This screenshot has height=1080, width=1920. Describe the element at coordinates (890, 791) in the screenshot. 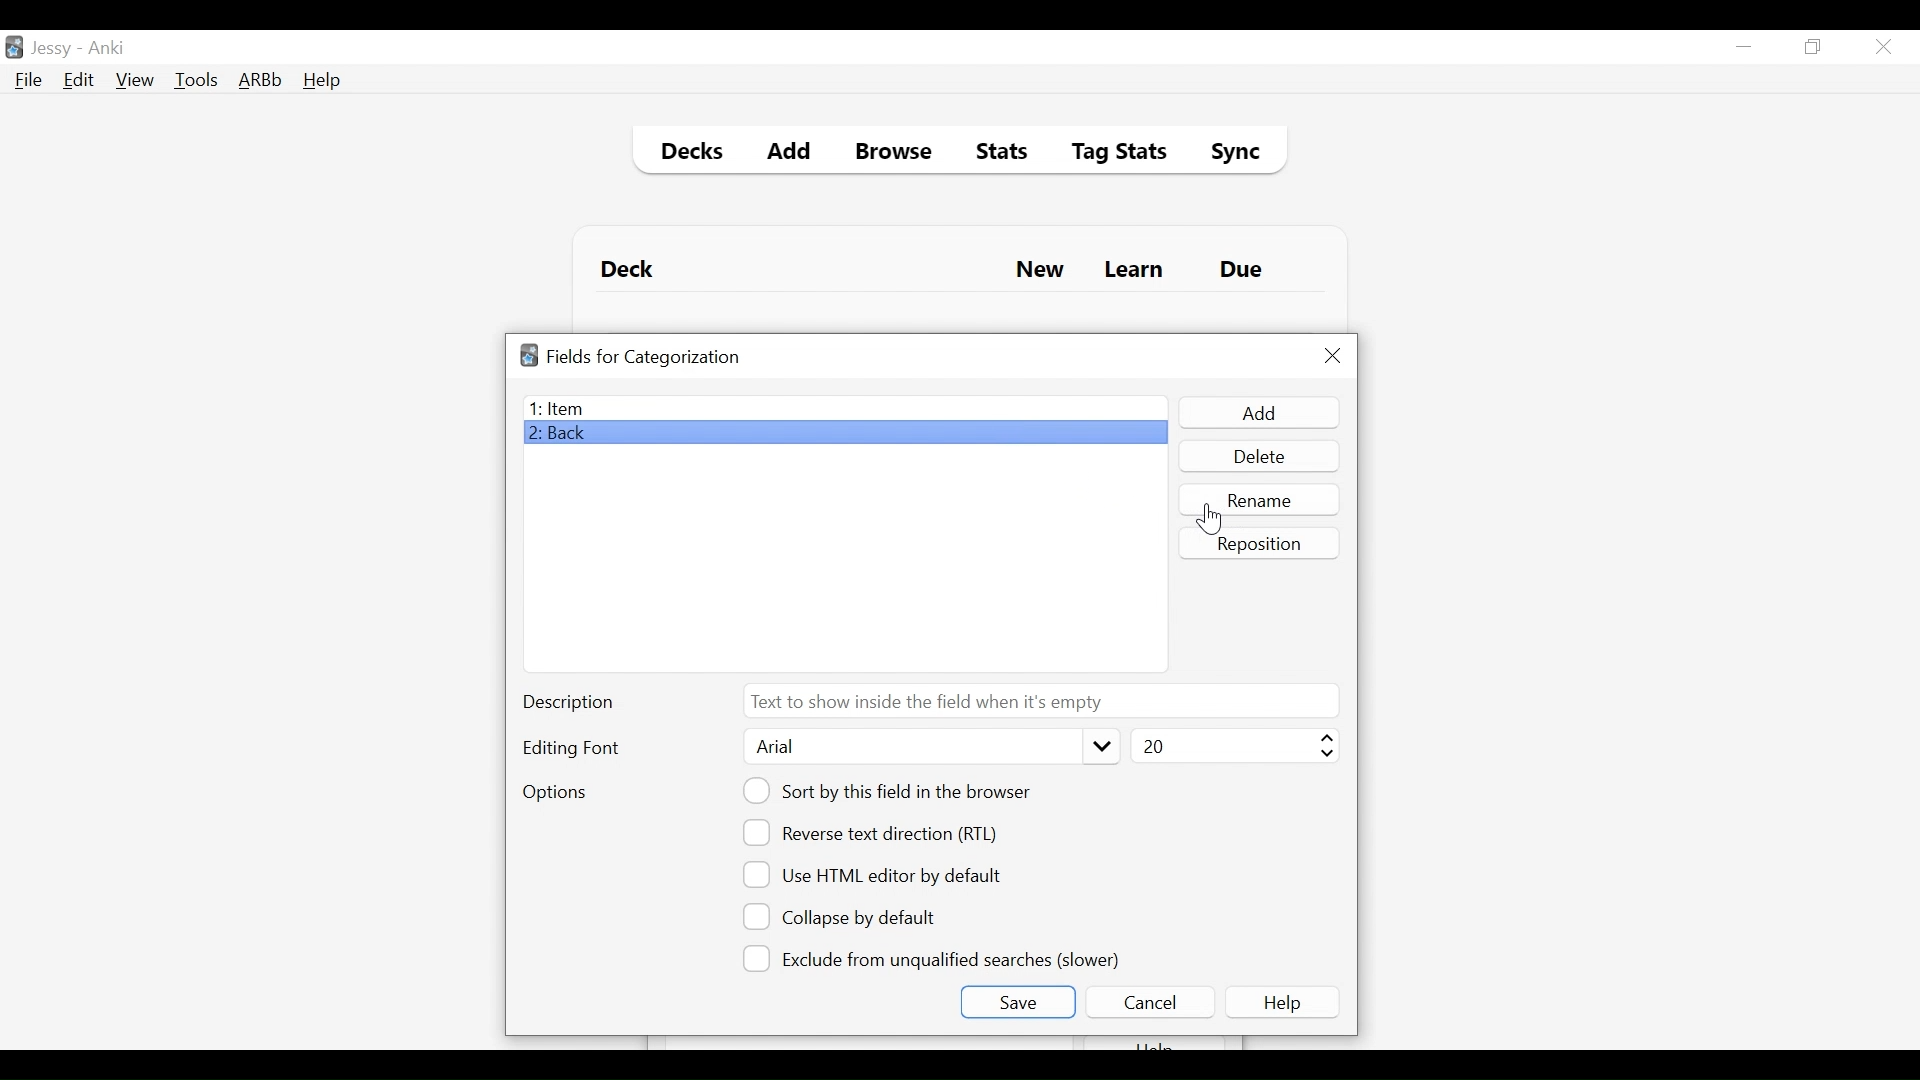

I see `(un)select Sort by this field in the browser` at that location.